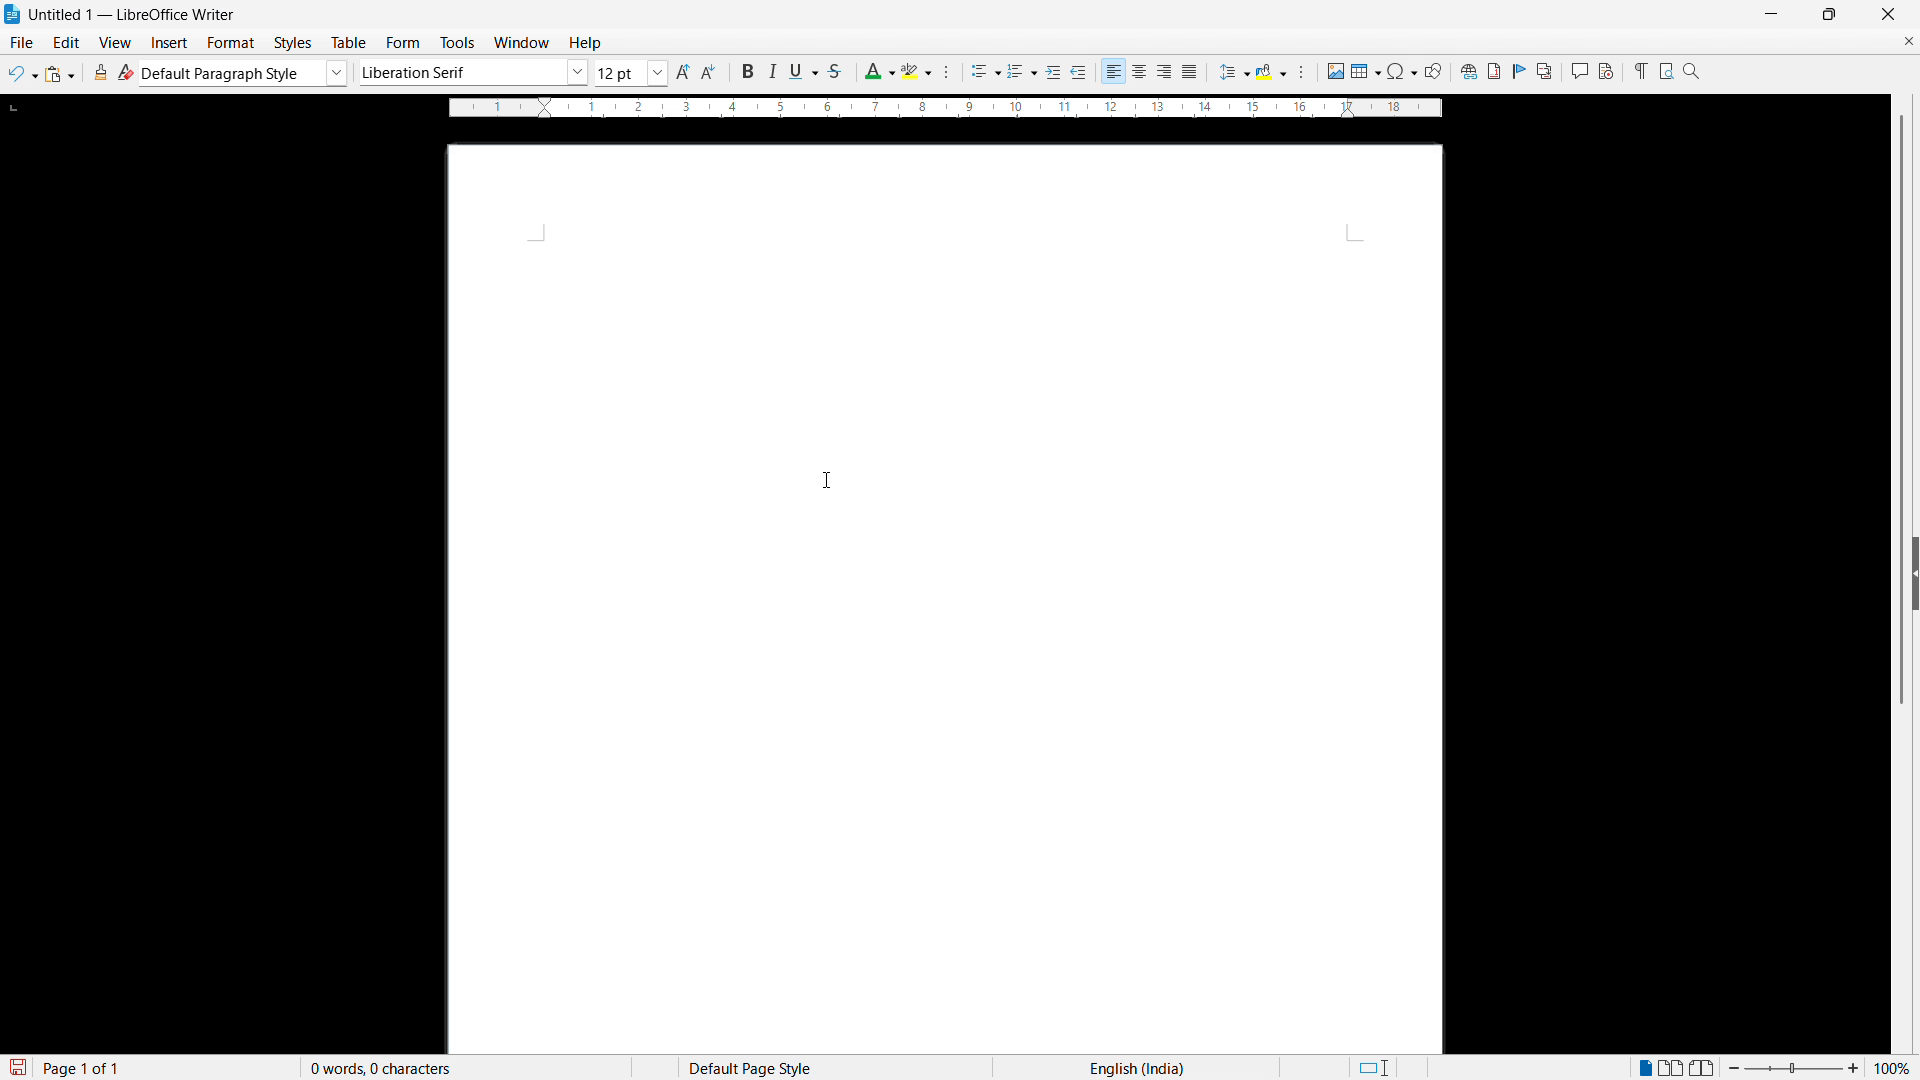 This screenshot has height=1080, width=1920. What do you see at coordinates (1578, 71) in the screenshot?
I see `Insert comment ` at bounding box center [1578, 71].